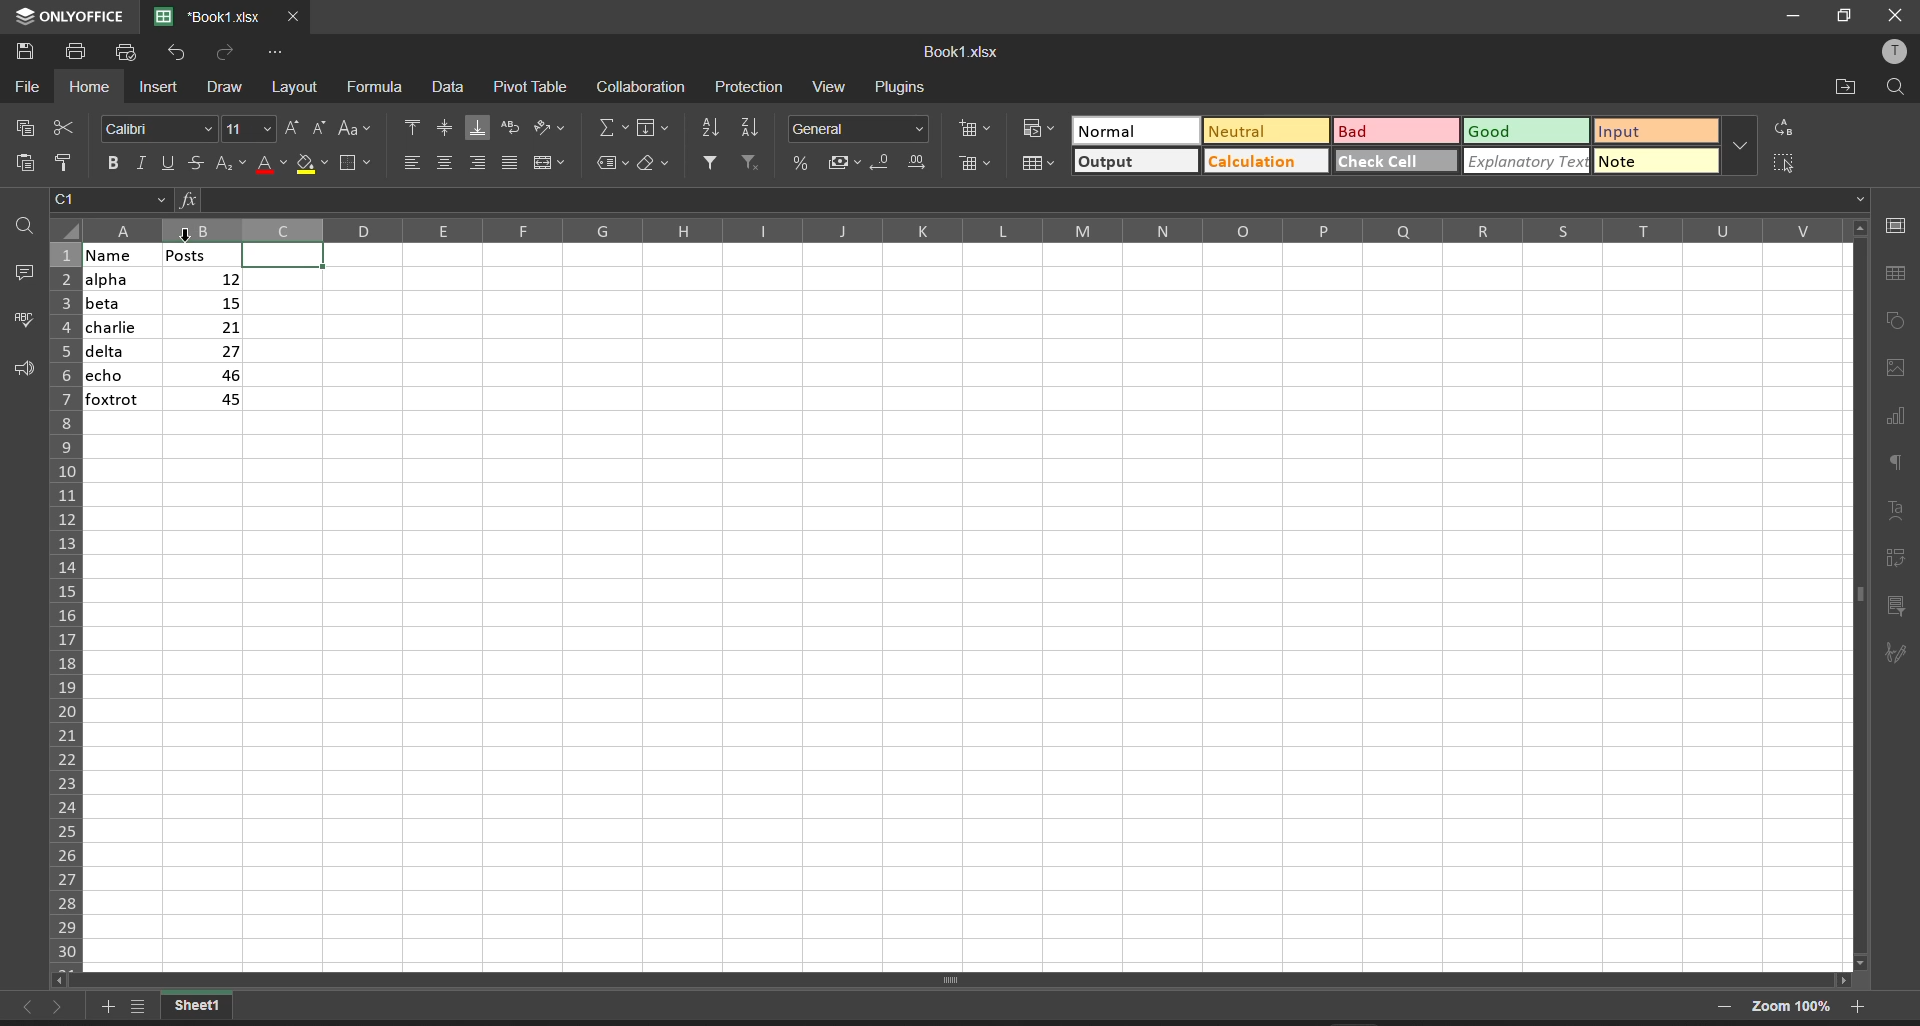 Image resolution: width=1920 pixels, height=1026 pixels. I want to click on find, so click(28, 226).